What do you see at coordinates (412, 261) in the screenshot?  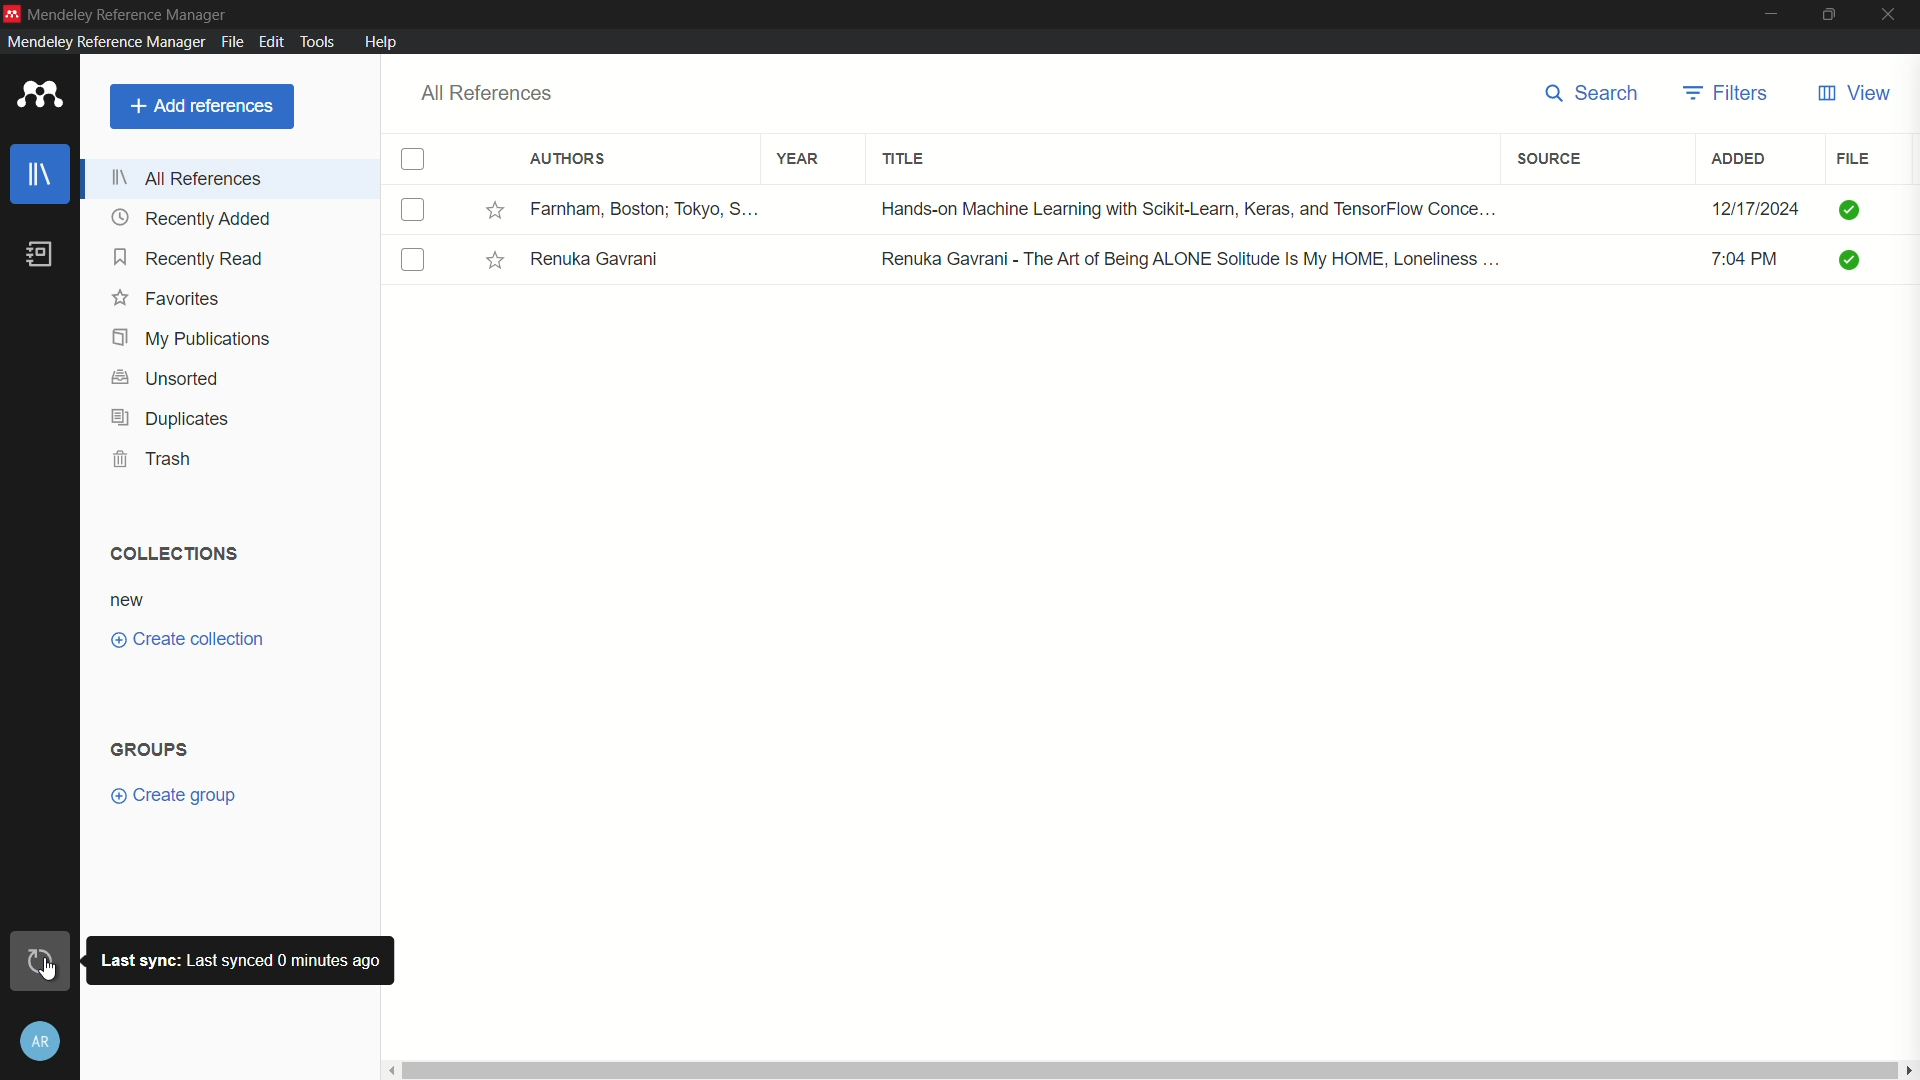 I see `book-2` at bounding box center [412, 261].